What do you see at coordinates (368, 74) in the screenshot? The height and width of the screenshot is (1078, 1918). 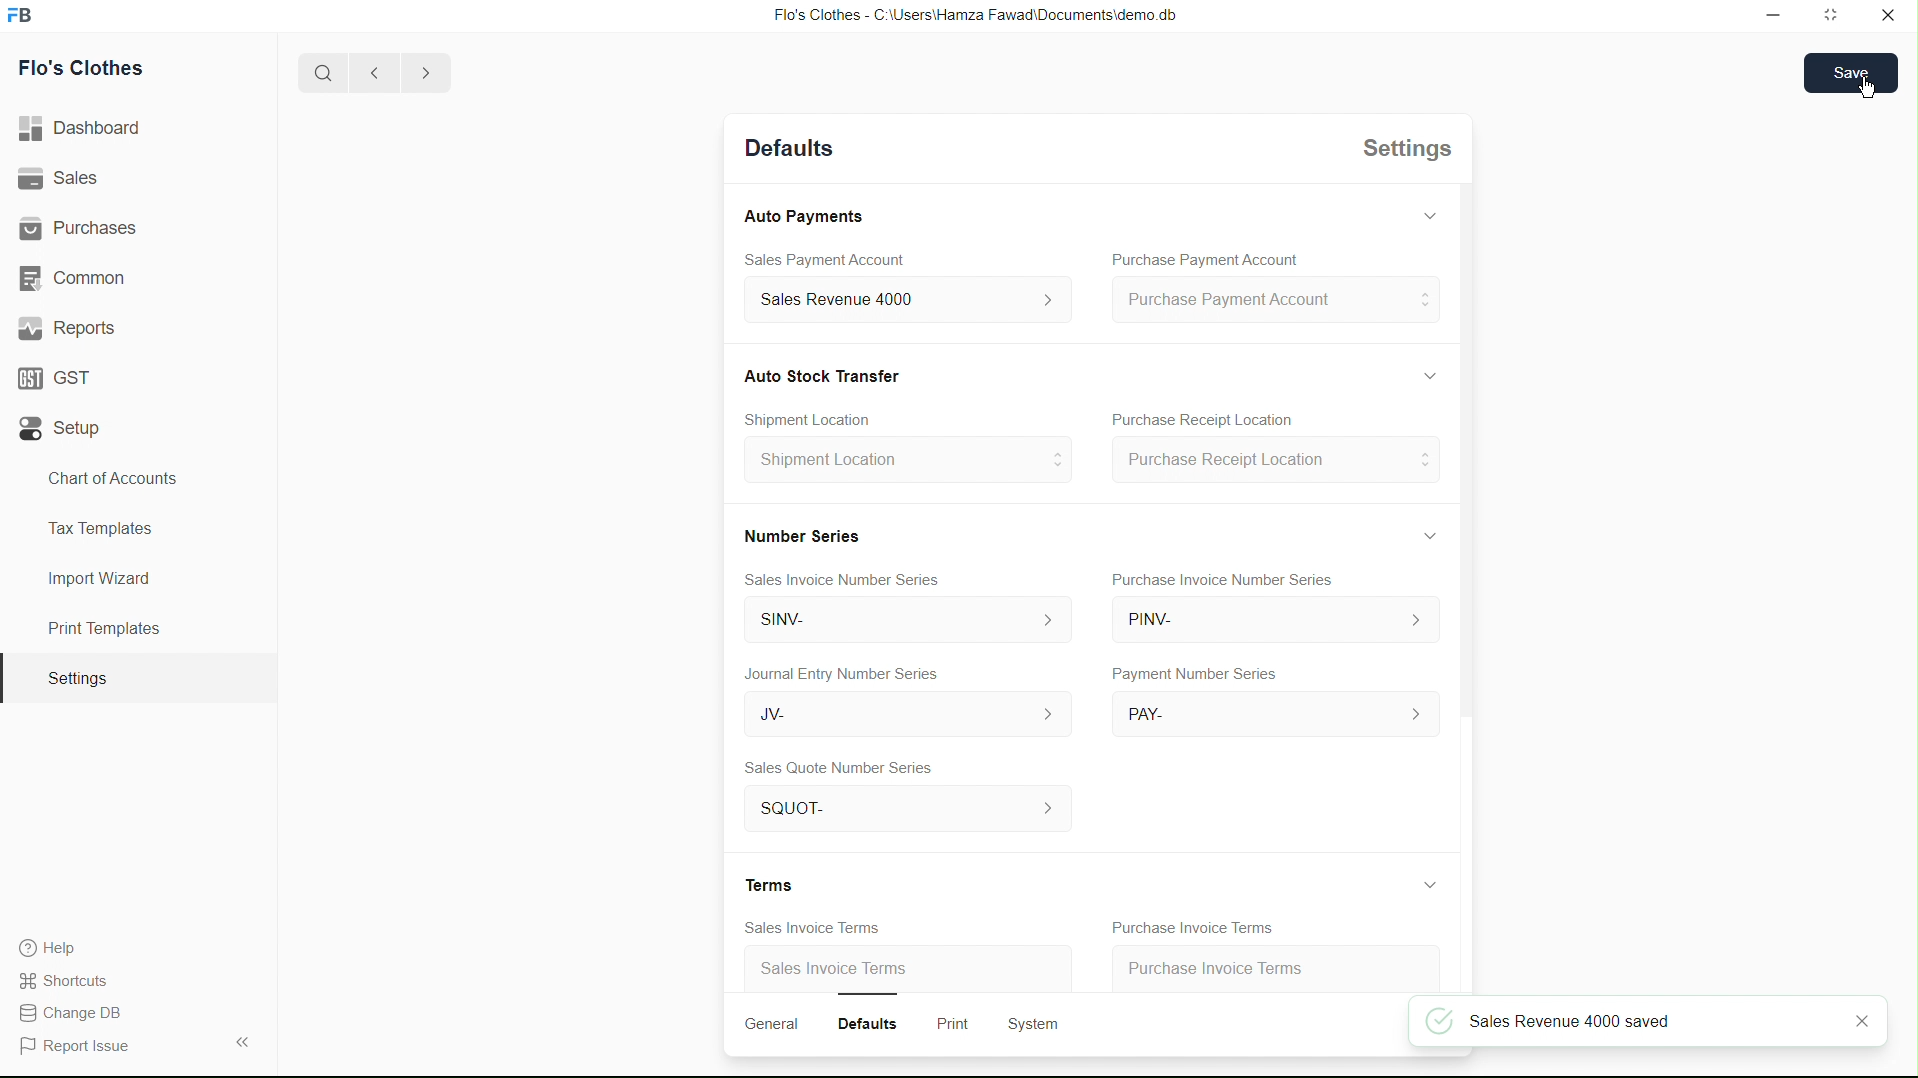 I see `Back` at bounding box center [368, 74].